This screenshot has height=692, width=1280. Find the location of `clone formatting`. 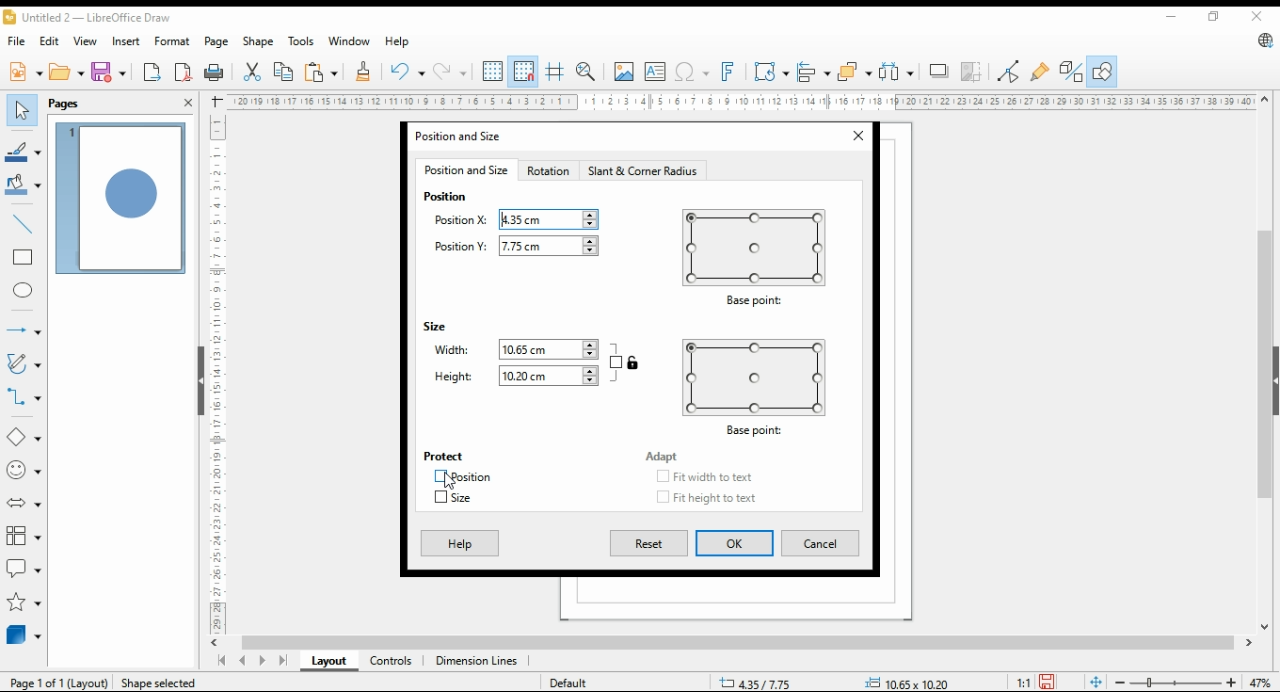

clone formatting is located at coordinates (365, 72).